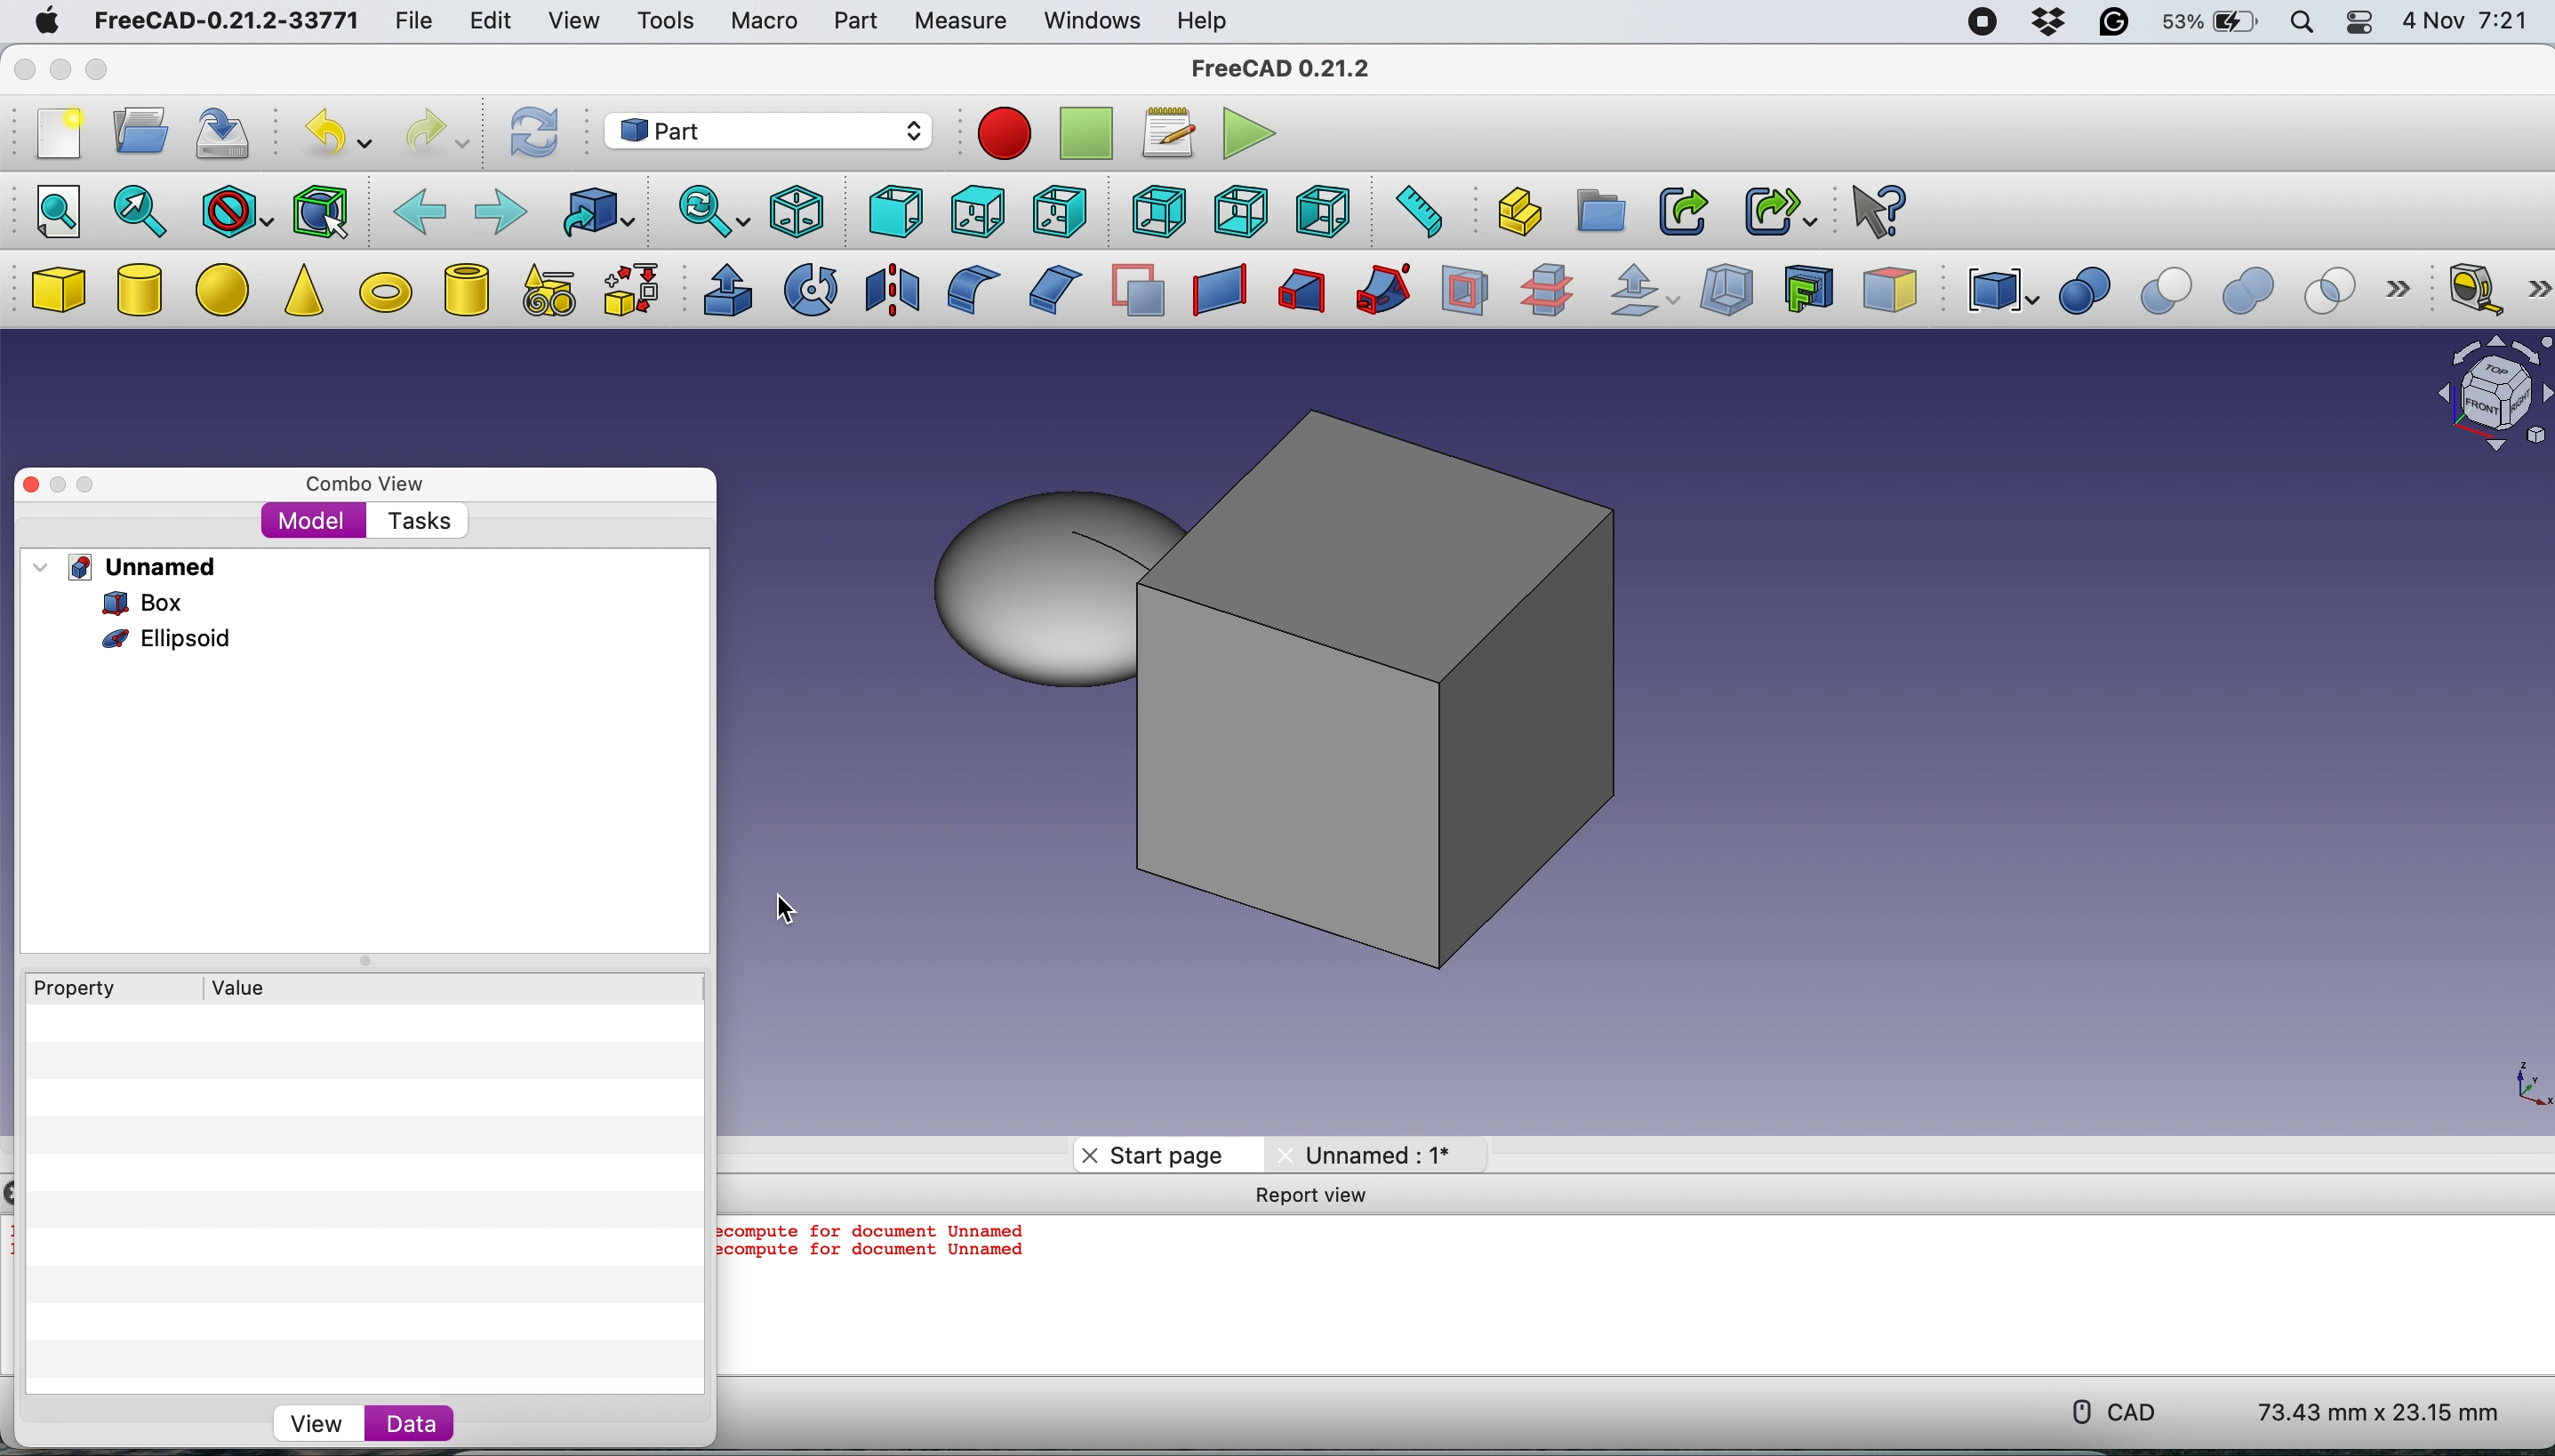  Describe the element at coordinates (709, 214) in the screenshot. I see `sync view` at that location.